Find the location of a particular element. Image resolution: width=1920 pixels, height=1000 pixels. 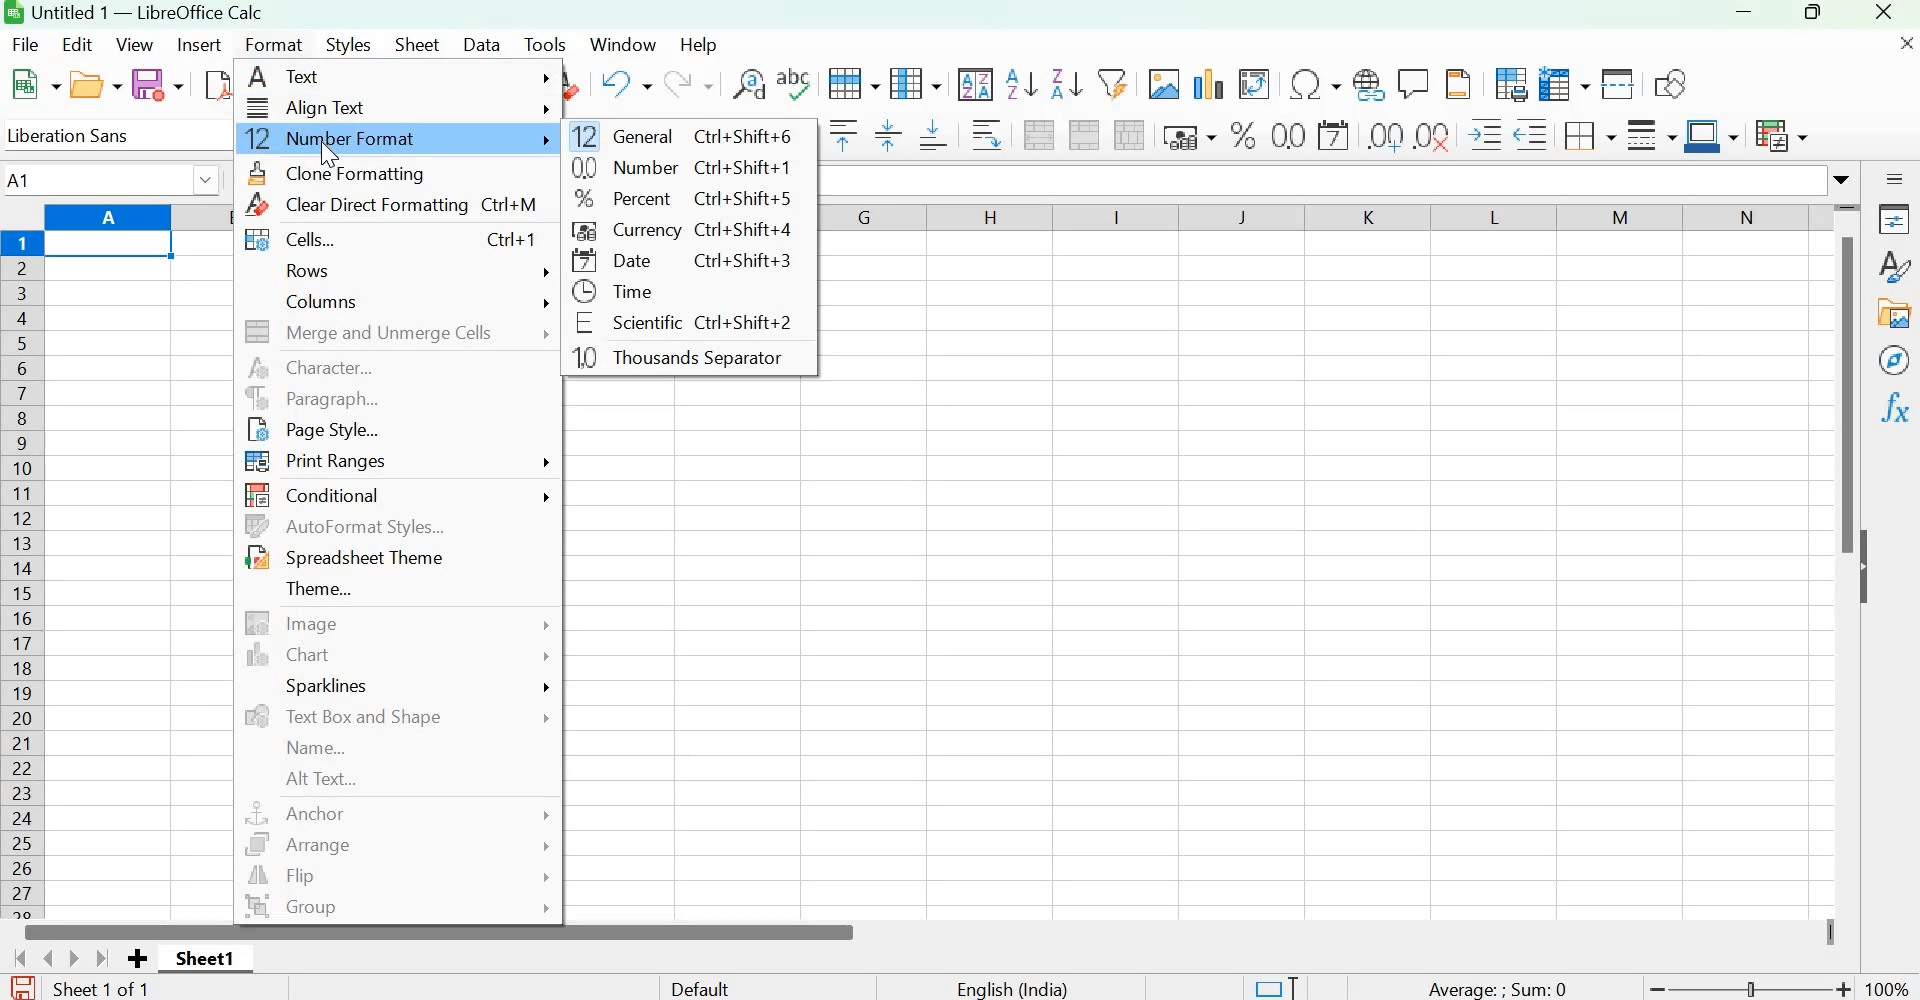

Zoom in is located at coordinates (1846, 988).